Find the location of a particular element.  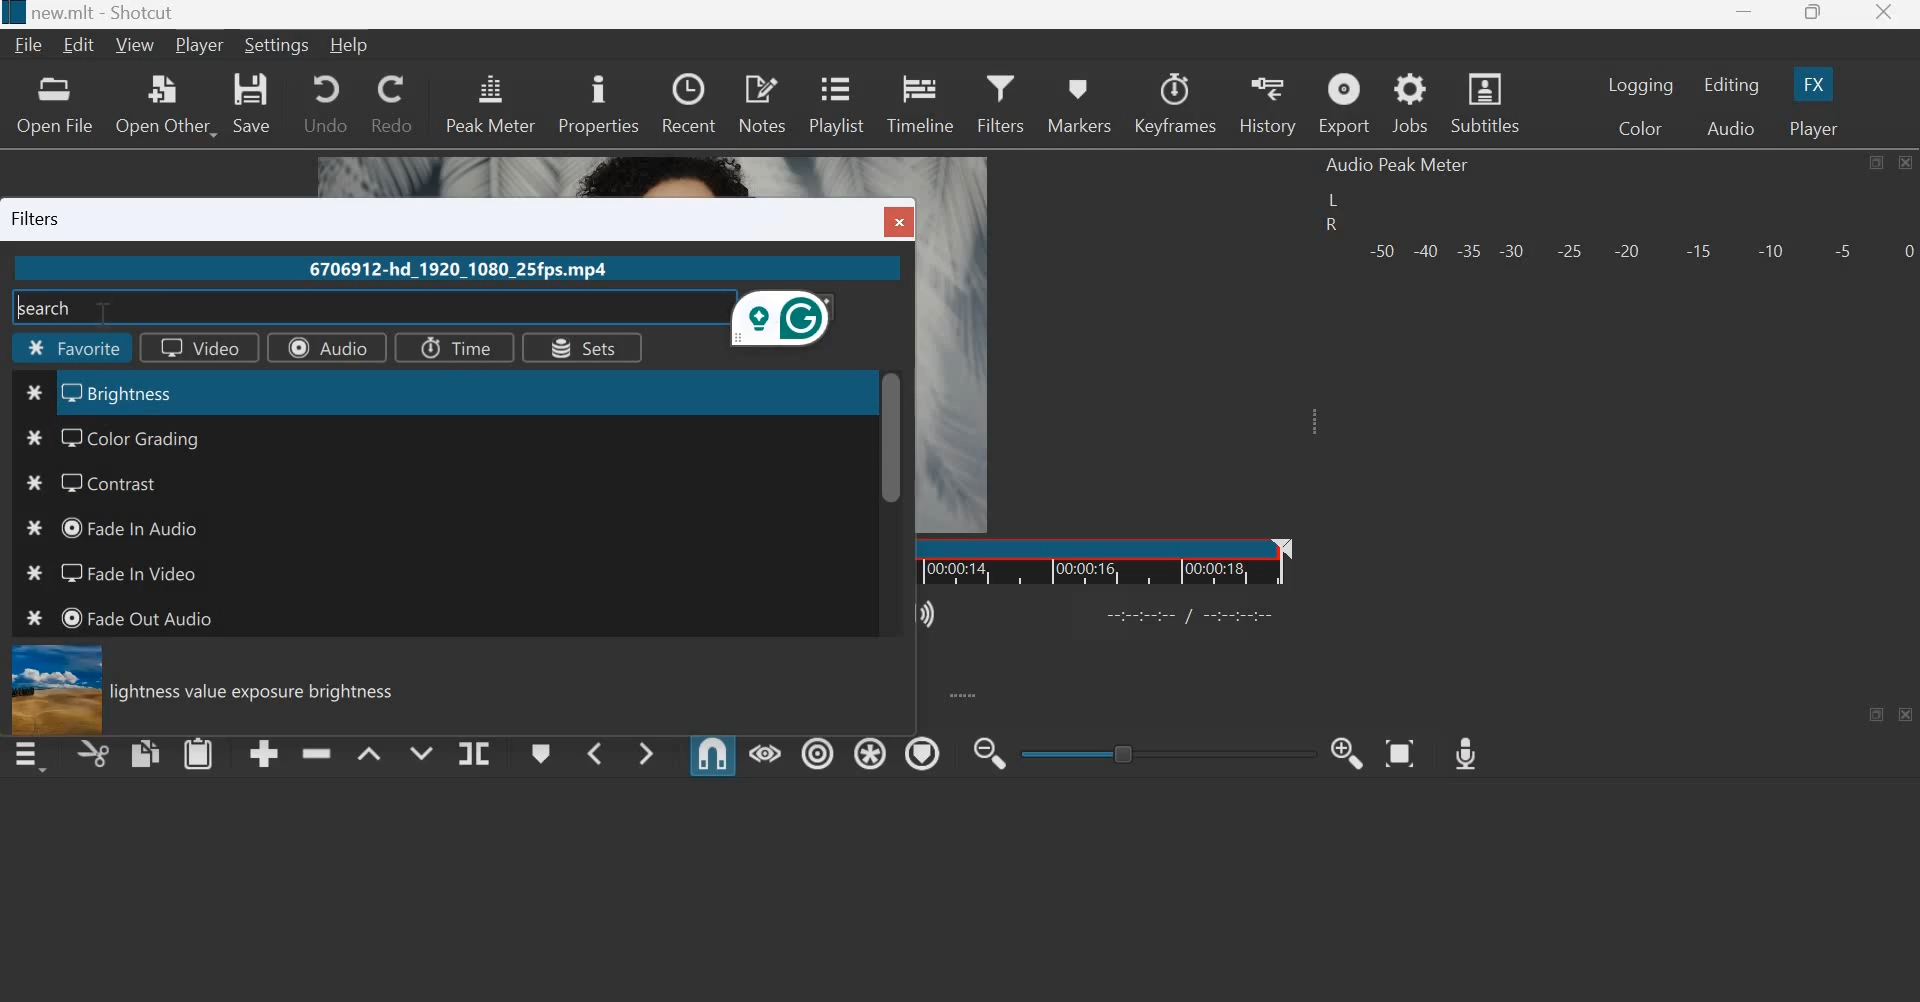

save is located at coordinates (253, 103).